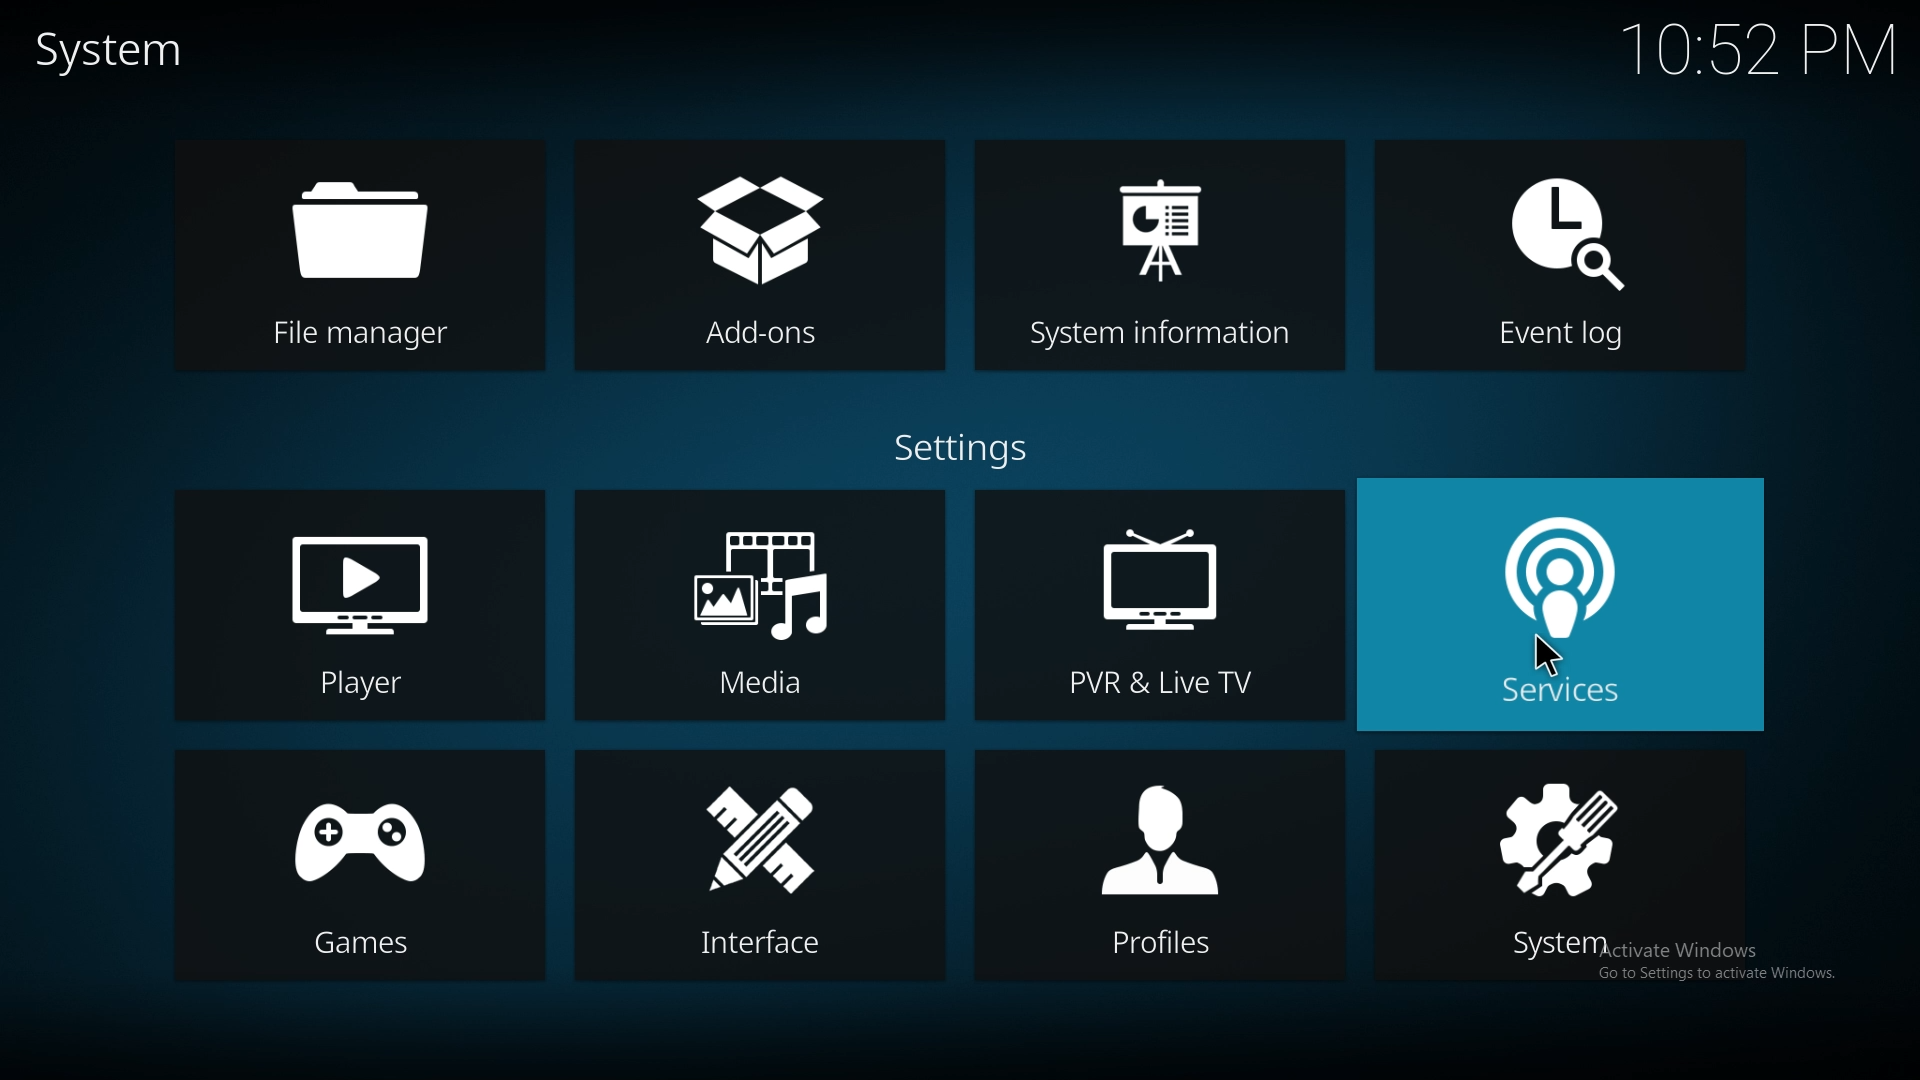  Describe the element at coordinates (1563, 255) in the screenshot. I see `event log` at that location.